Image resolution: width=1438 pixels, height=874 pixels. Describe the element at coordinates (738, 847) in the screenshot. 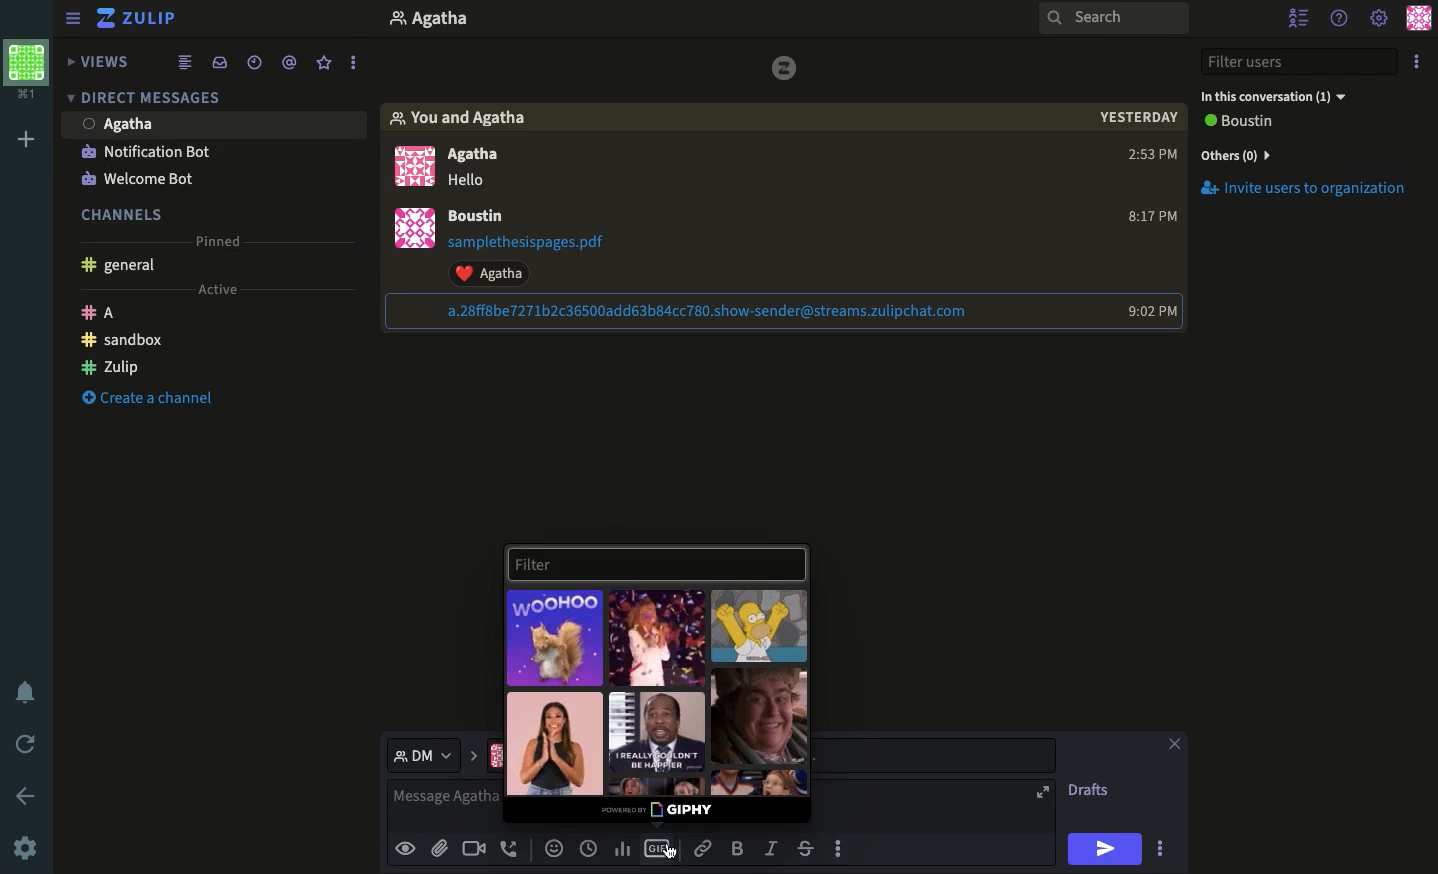

I see `Bold` at that location.